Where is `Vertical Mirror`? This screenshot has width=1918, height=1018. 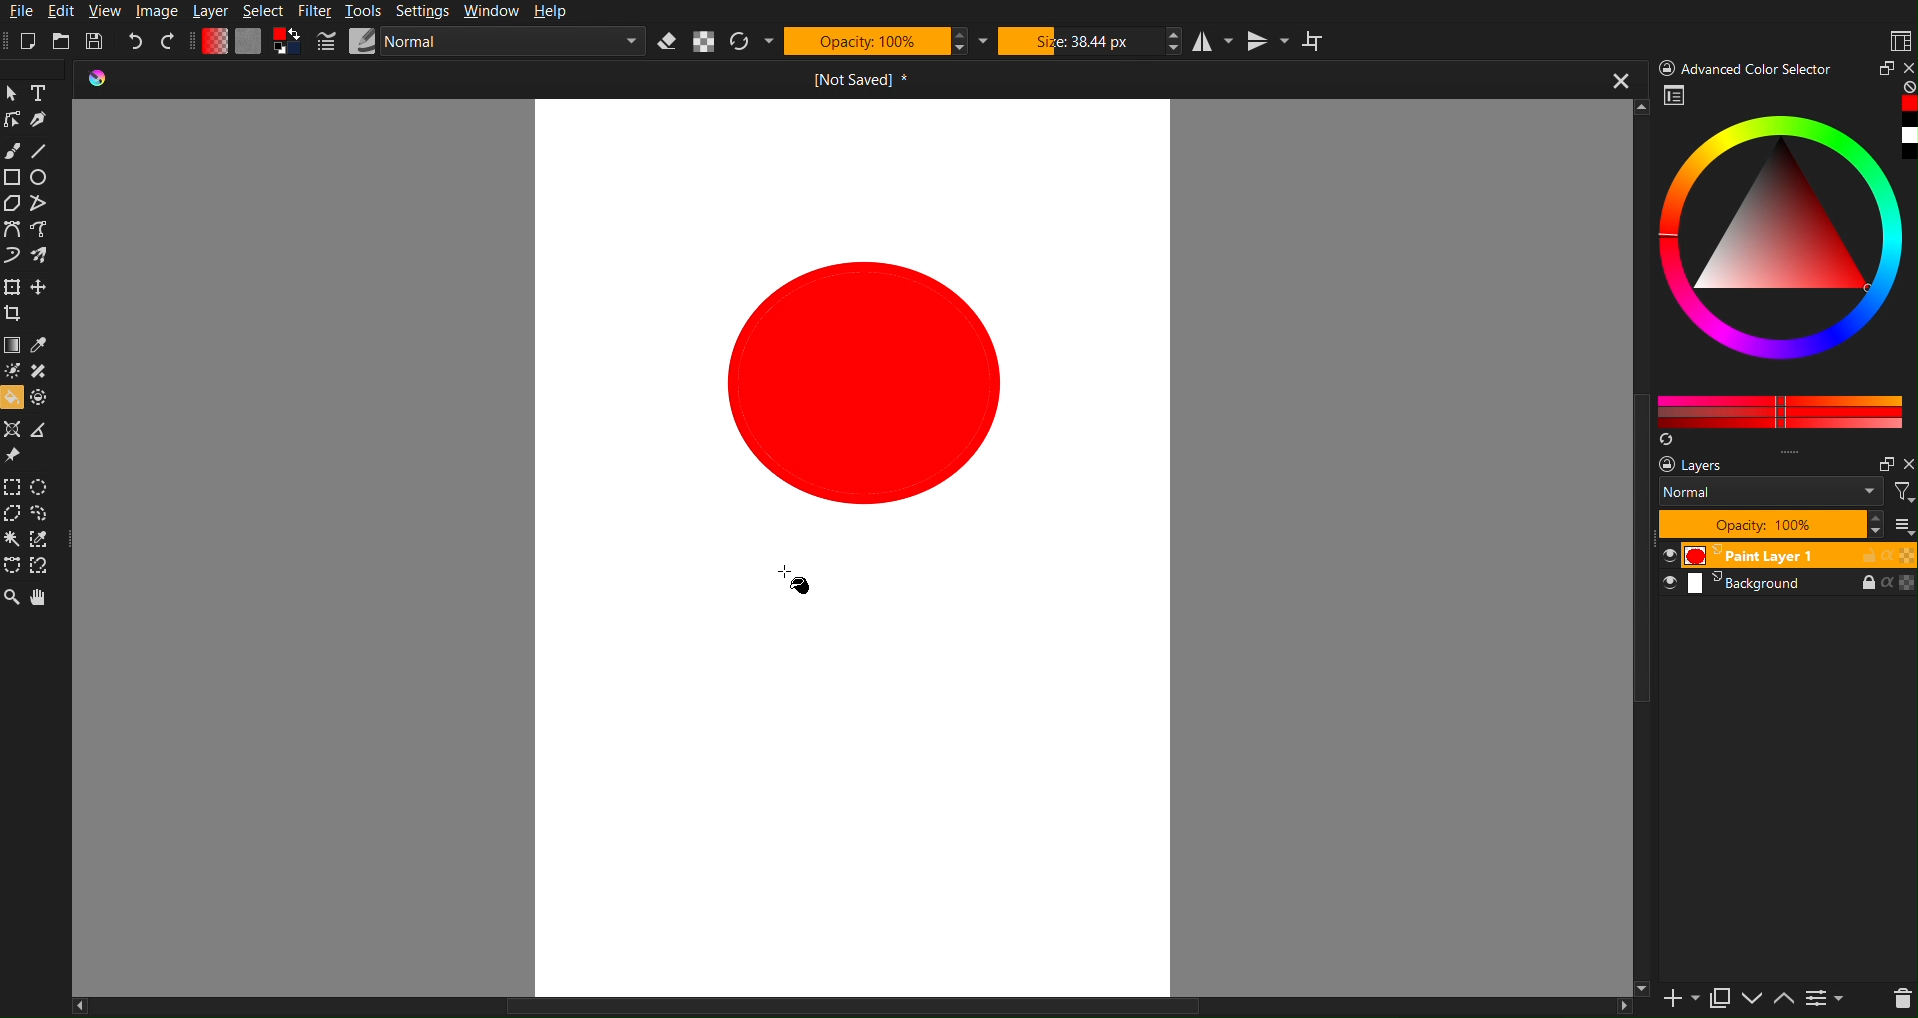 Vertical Mirror is located at coordinates (1270, 41).